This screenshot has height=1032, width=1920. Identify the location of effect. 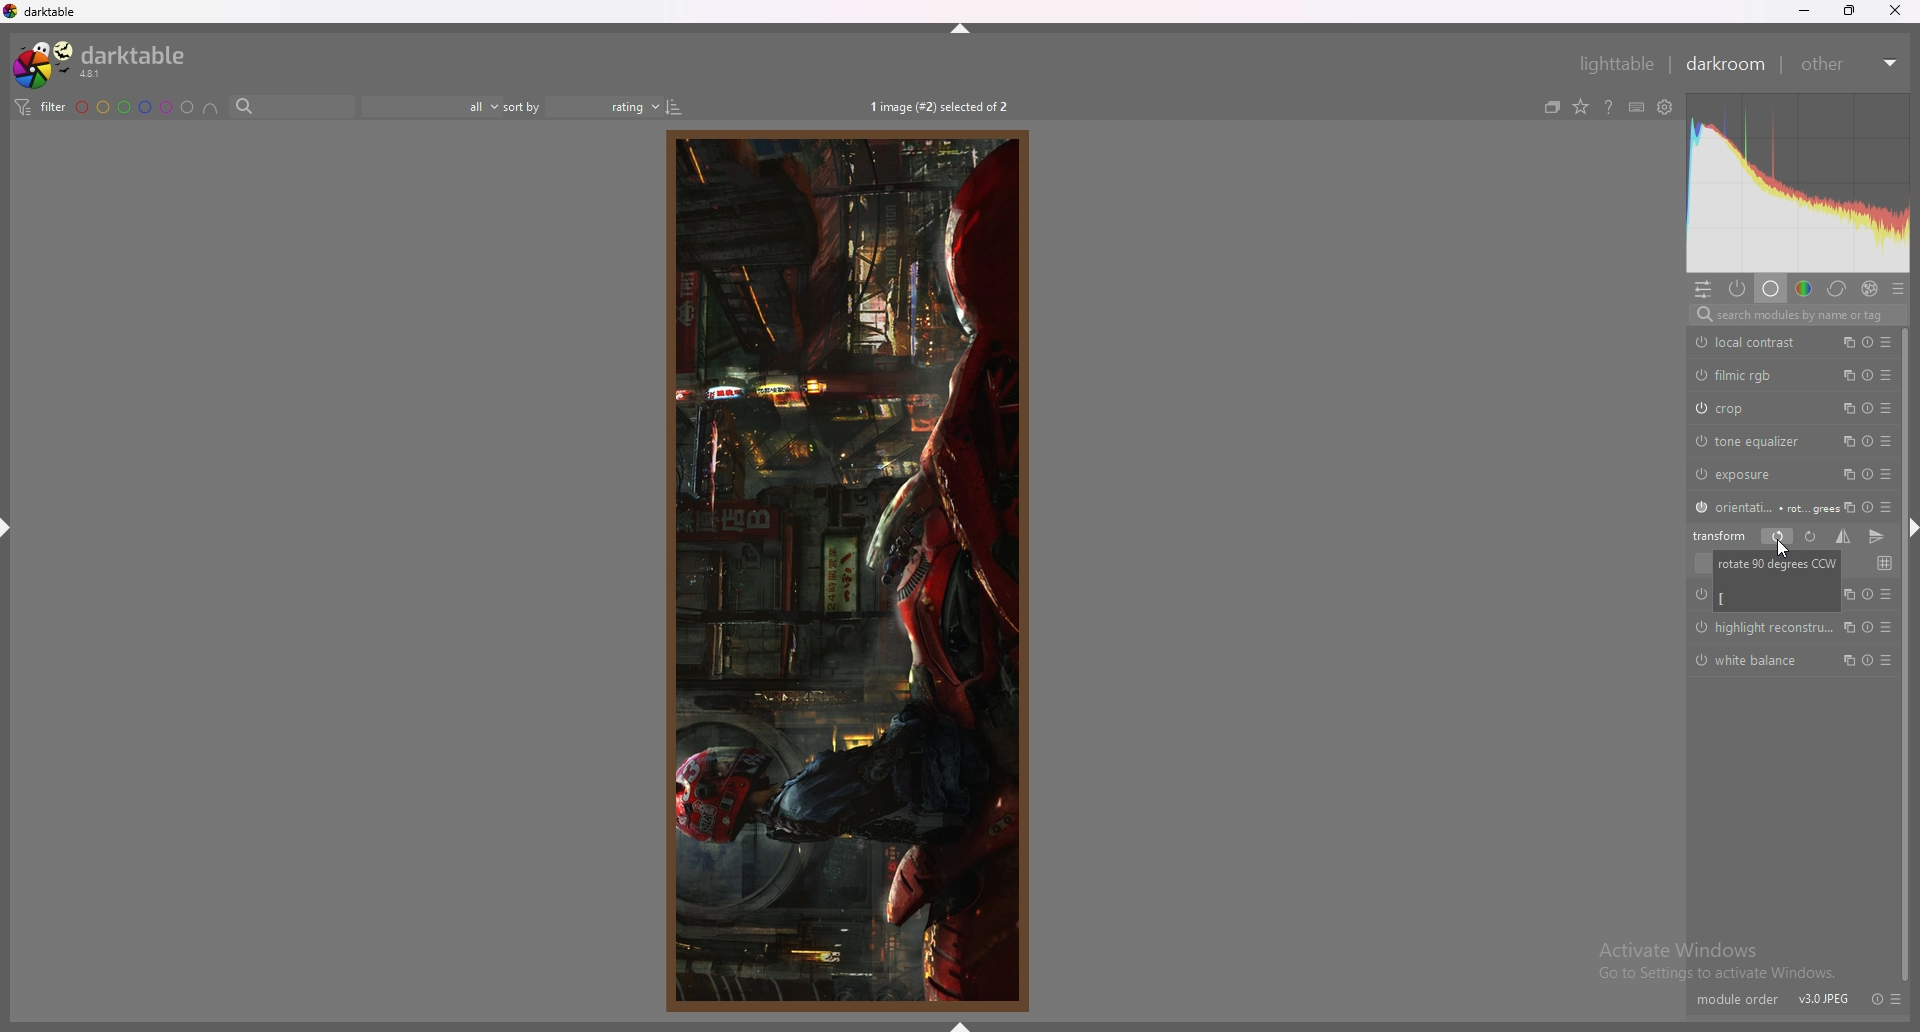
(1870, 288).